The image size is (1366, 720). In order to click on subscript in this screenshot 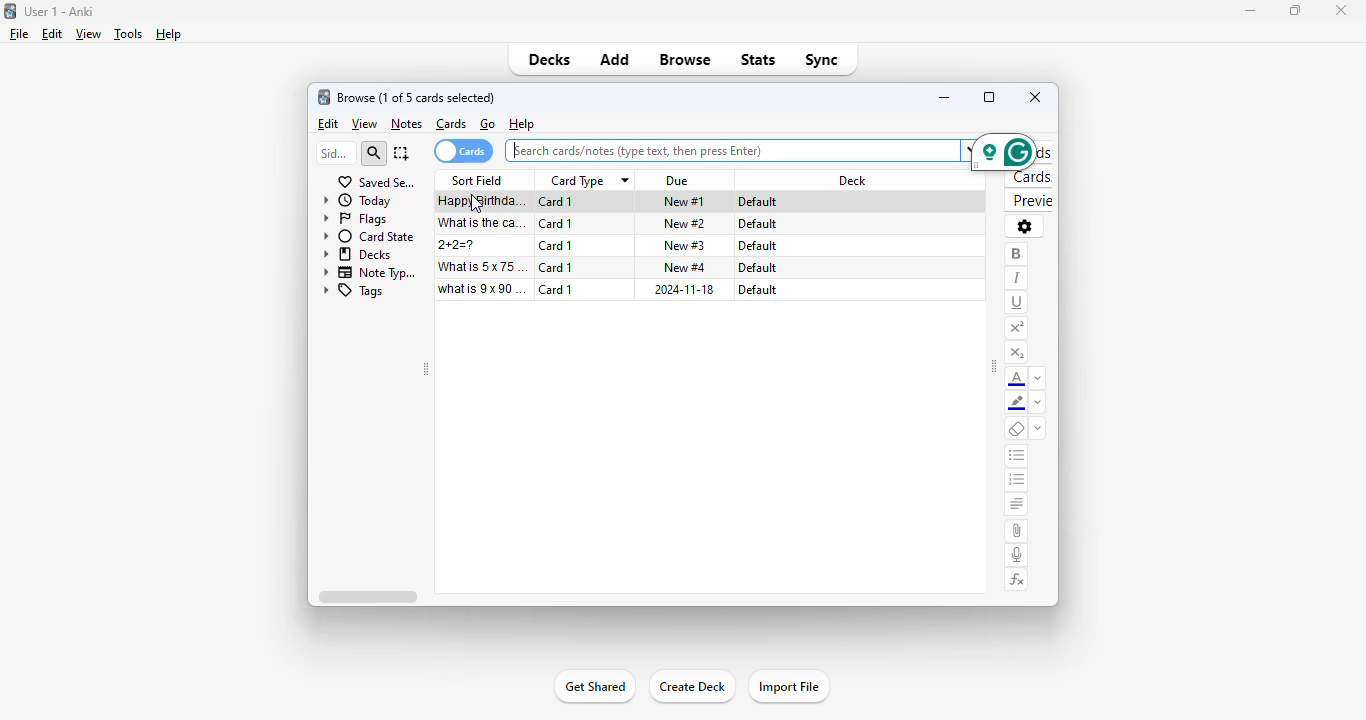, I will do `click(1016, 353)`.